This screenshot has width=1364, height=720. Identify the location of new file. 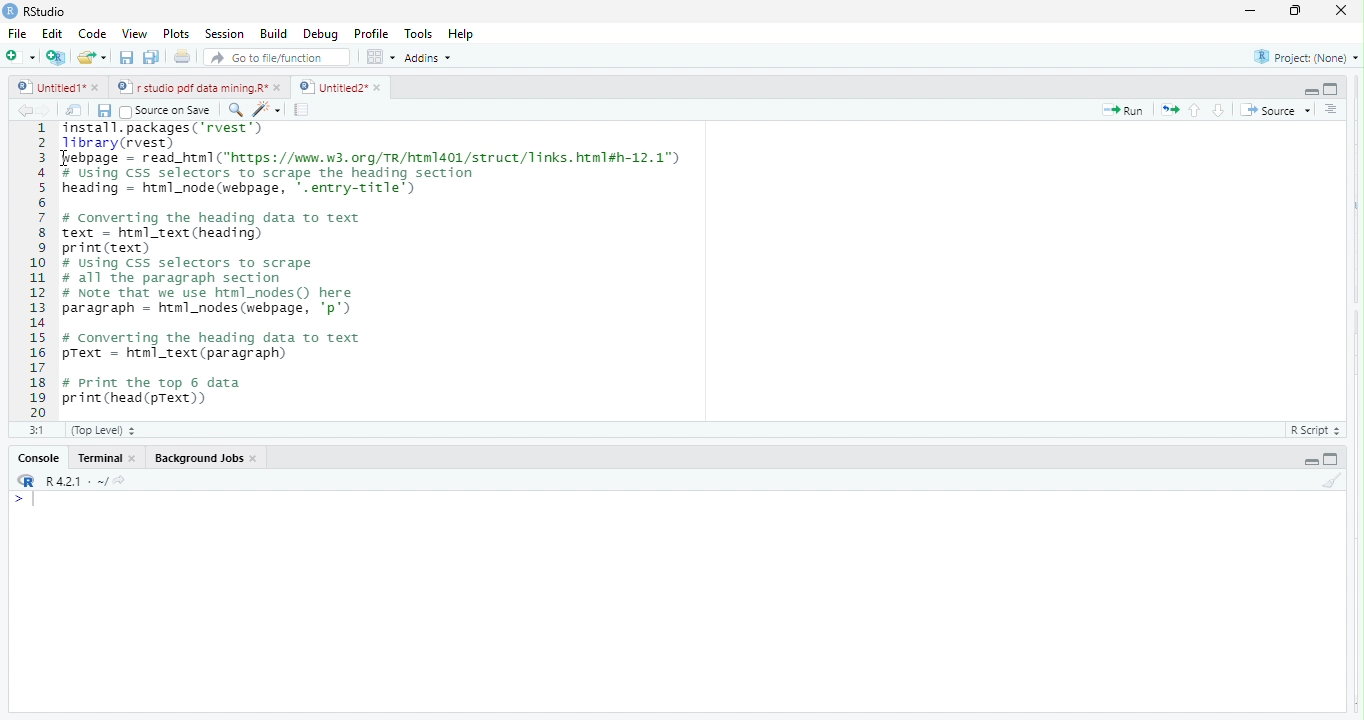
(20, 56).